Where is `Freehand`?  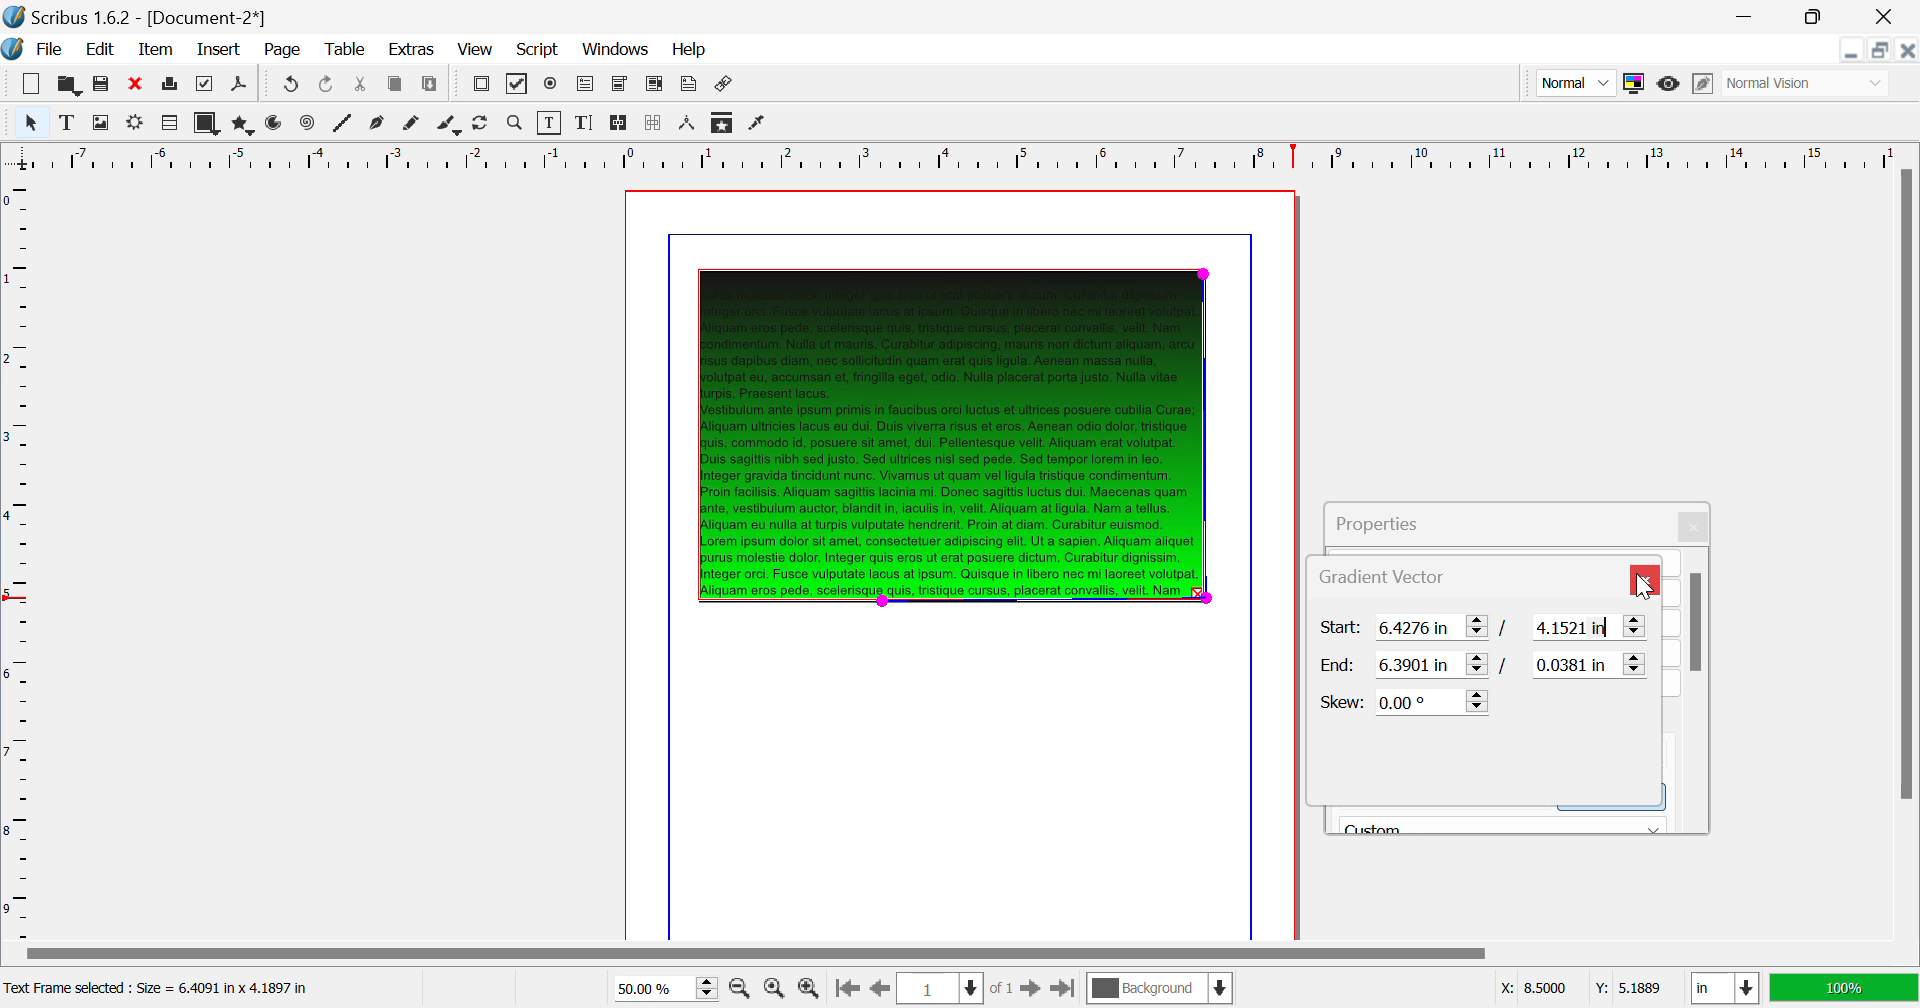 Freehand is located at coordinates (414, 125).